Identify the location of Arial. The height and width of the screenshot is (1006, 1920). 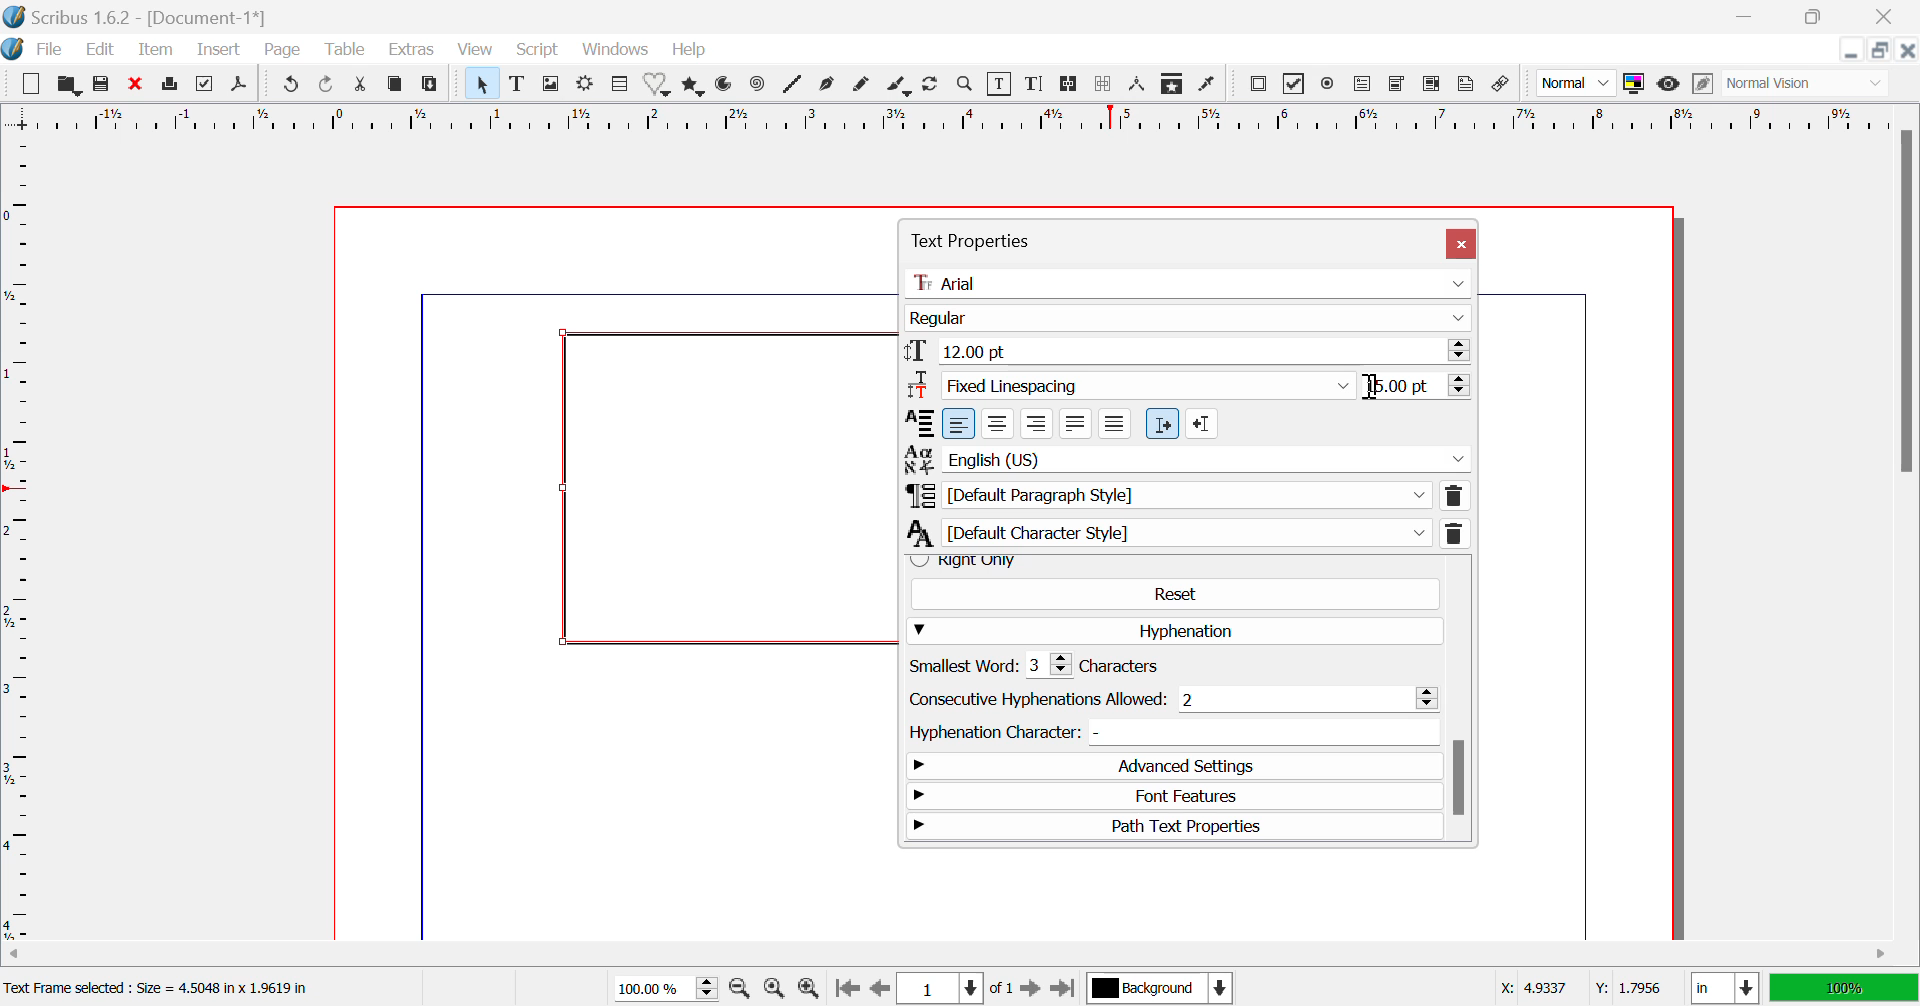
(1192, 282).